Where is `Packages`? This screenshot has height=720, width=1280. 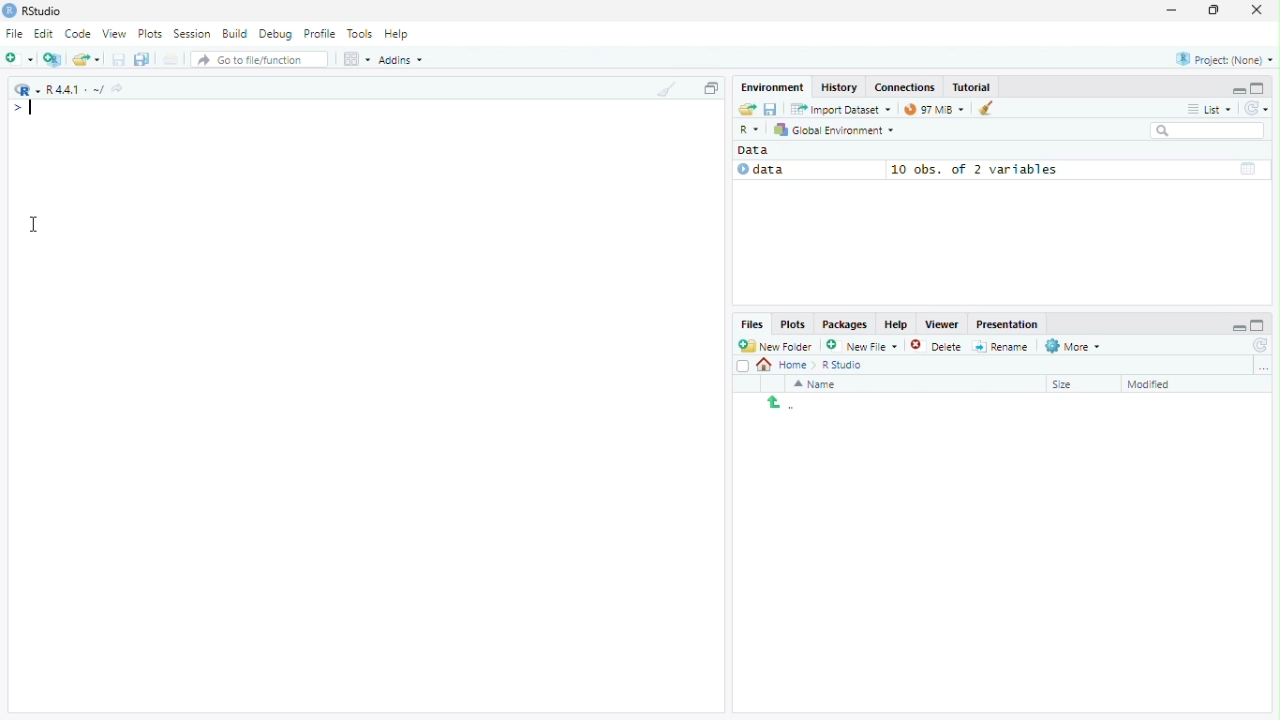 Packages is located at coordinates (845, 324).